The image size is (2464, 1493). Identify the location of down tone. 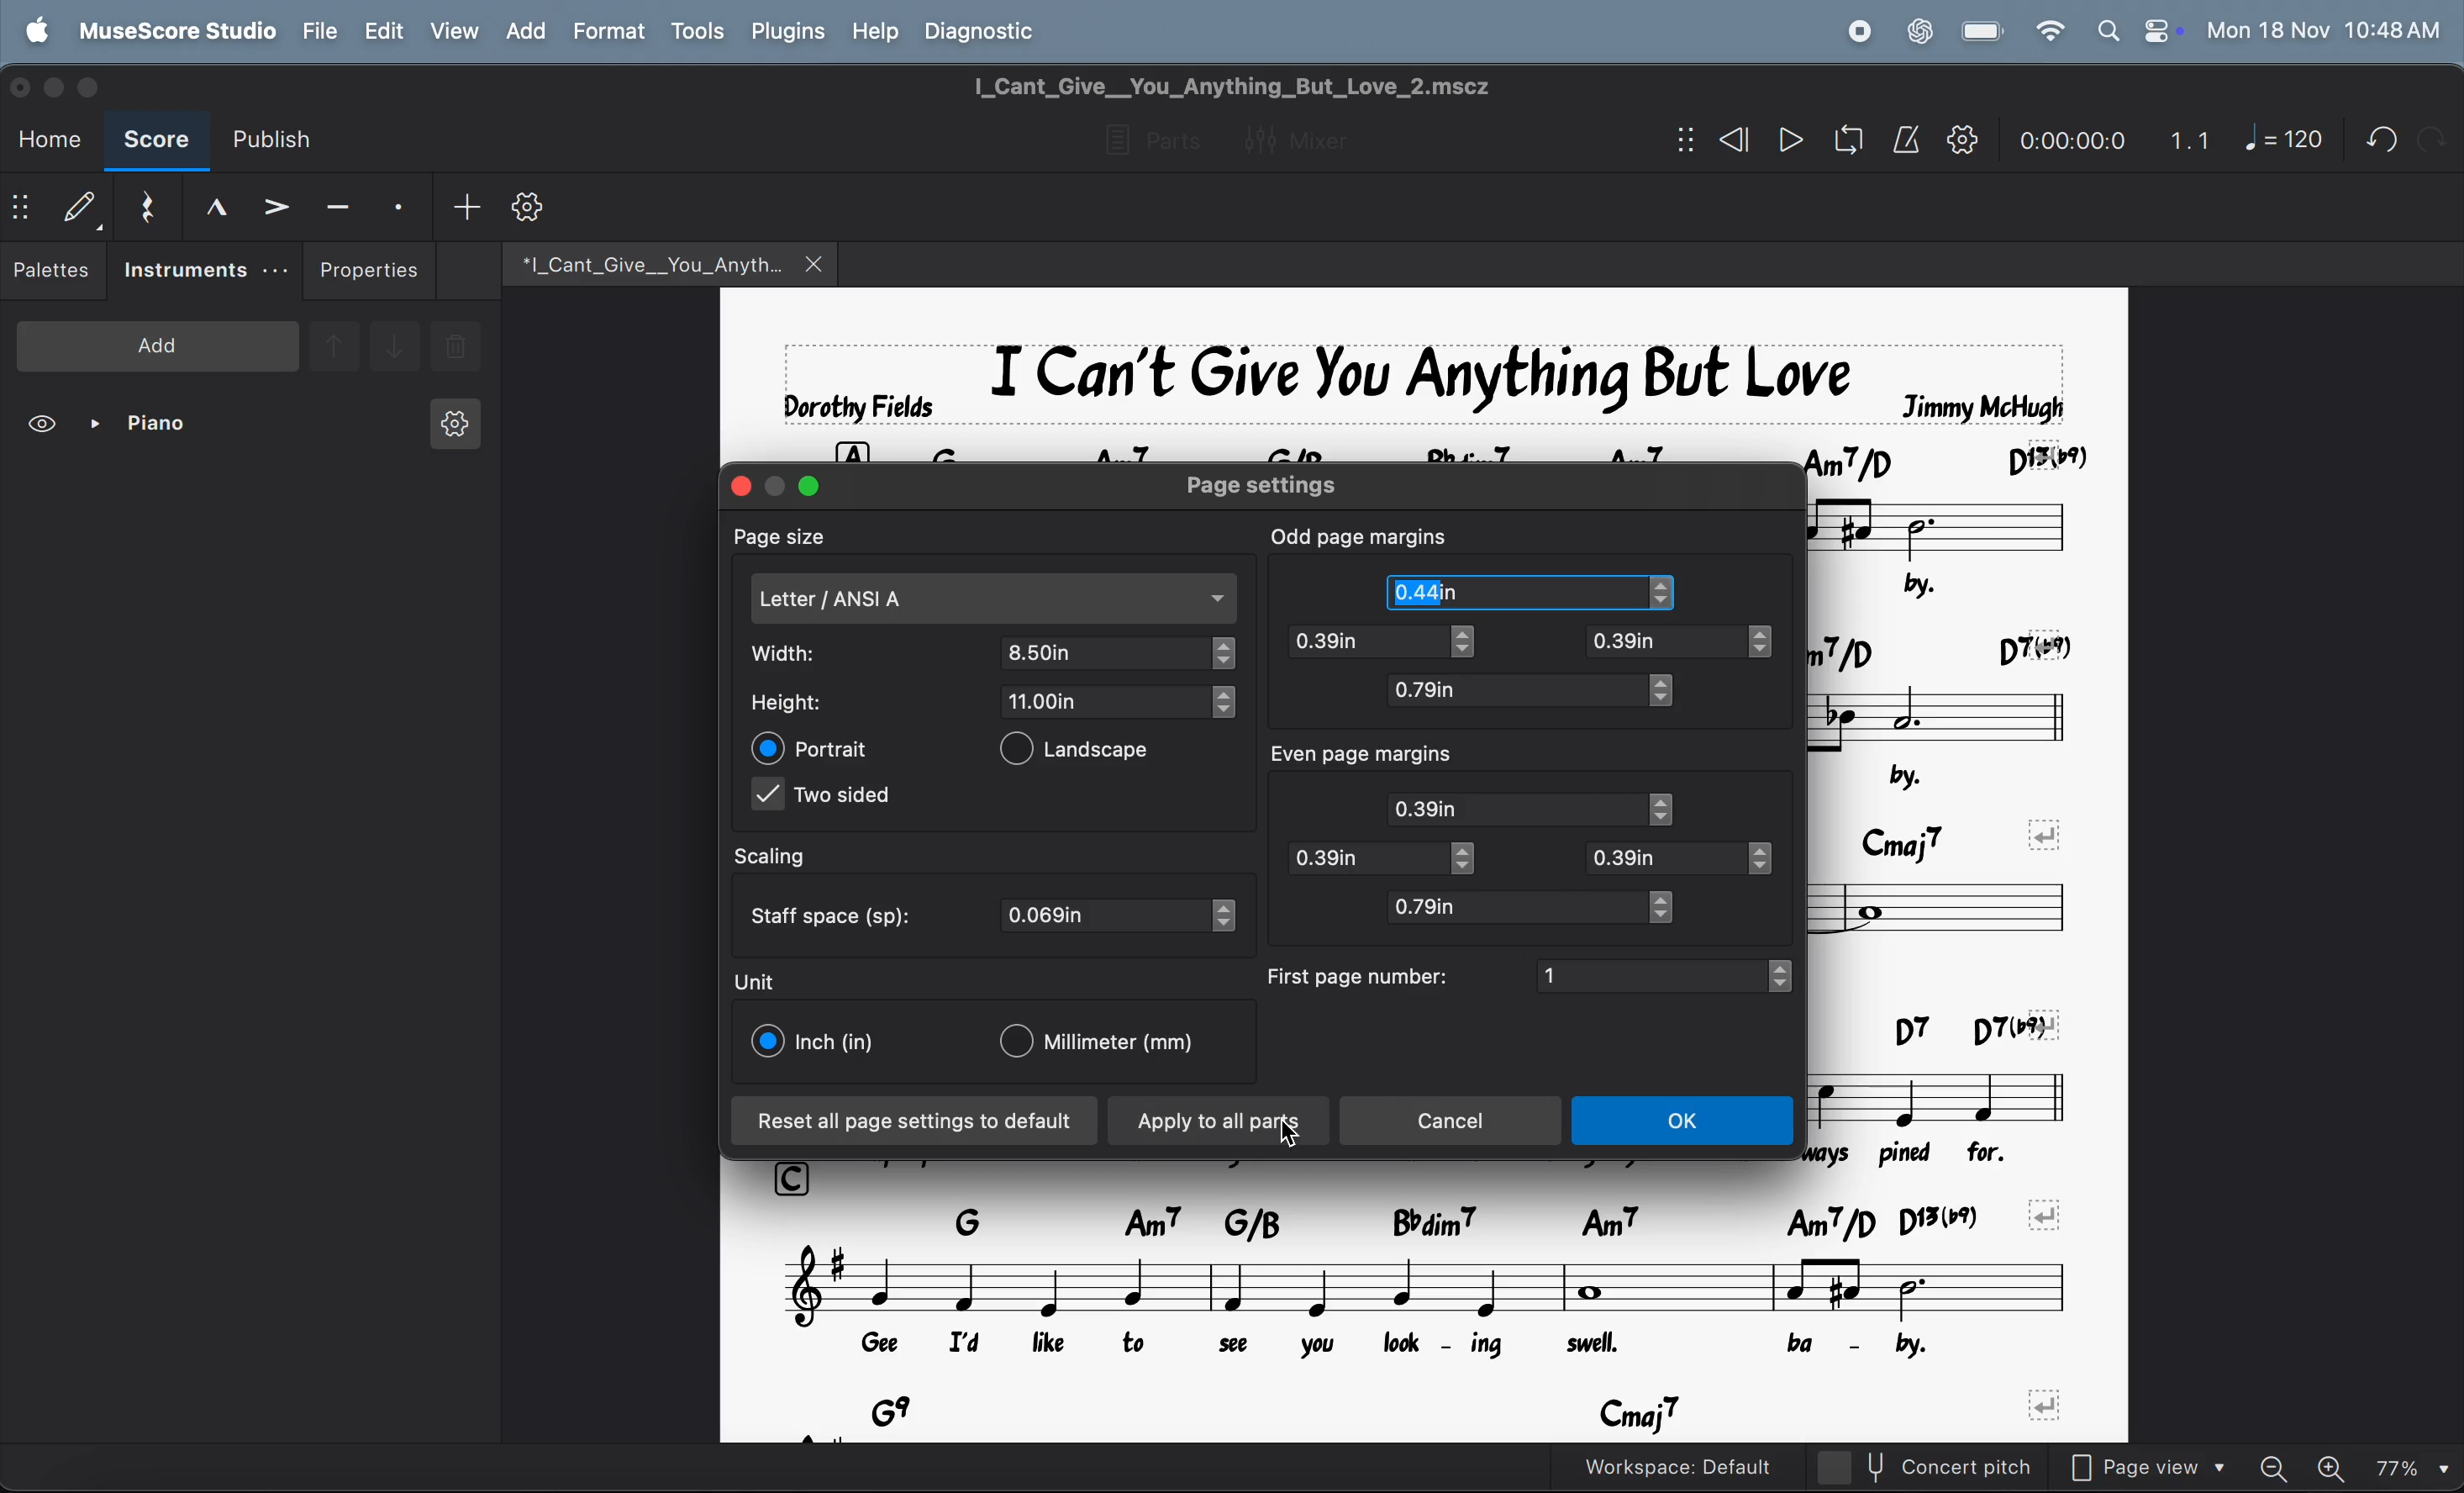
(396, 348).